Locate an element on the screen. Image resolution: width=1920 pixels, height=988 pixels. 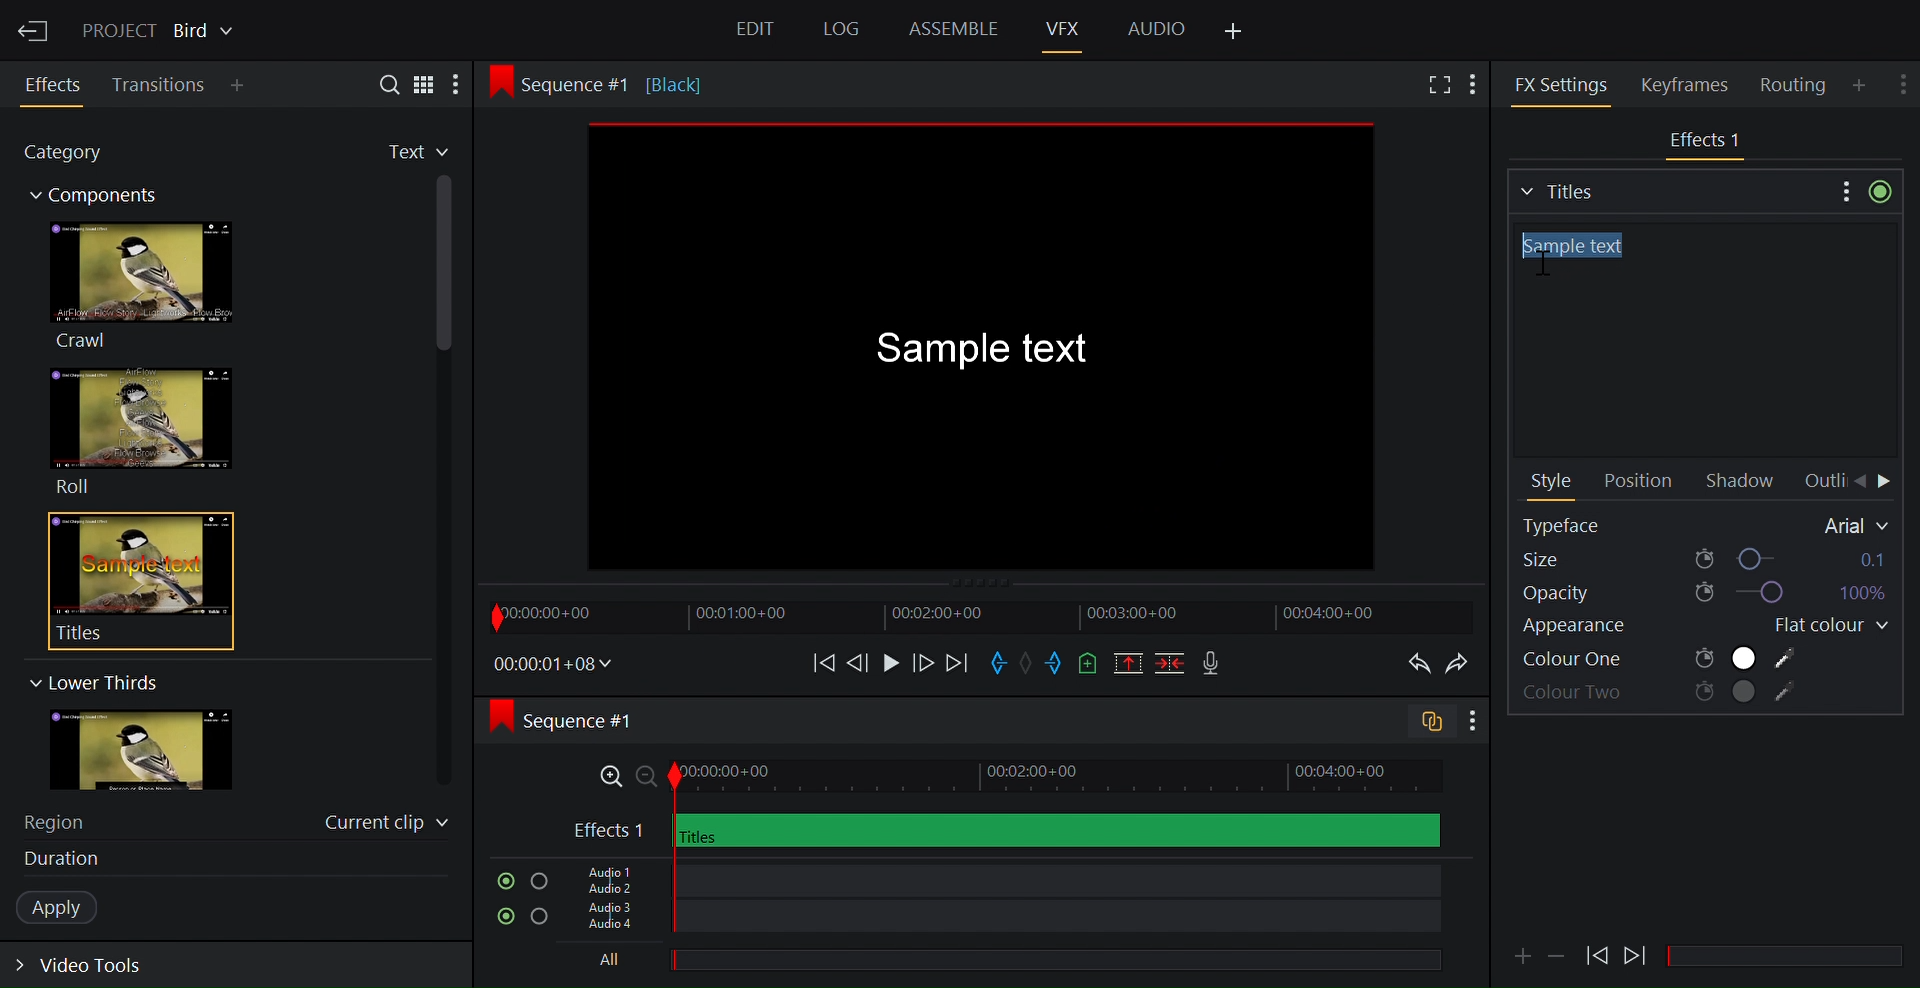
Titles is located at coordinates (128, 580).